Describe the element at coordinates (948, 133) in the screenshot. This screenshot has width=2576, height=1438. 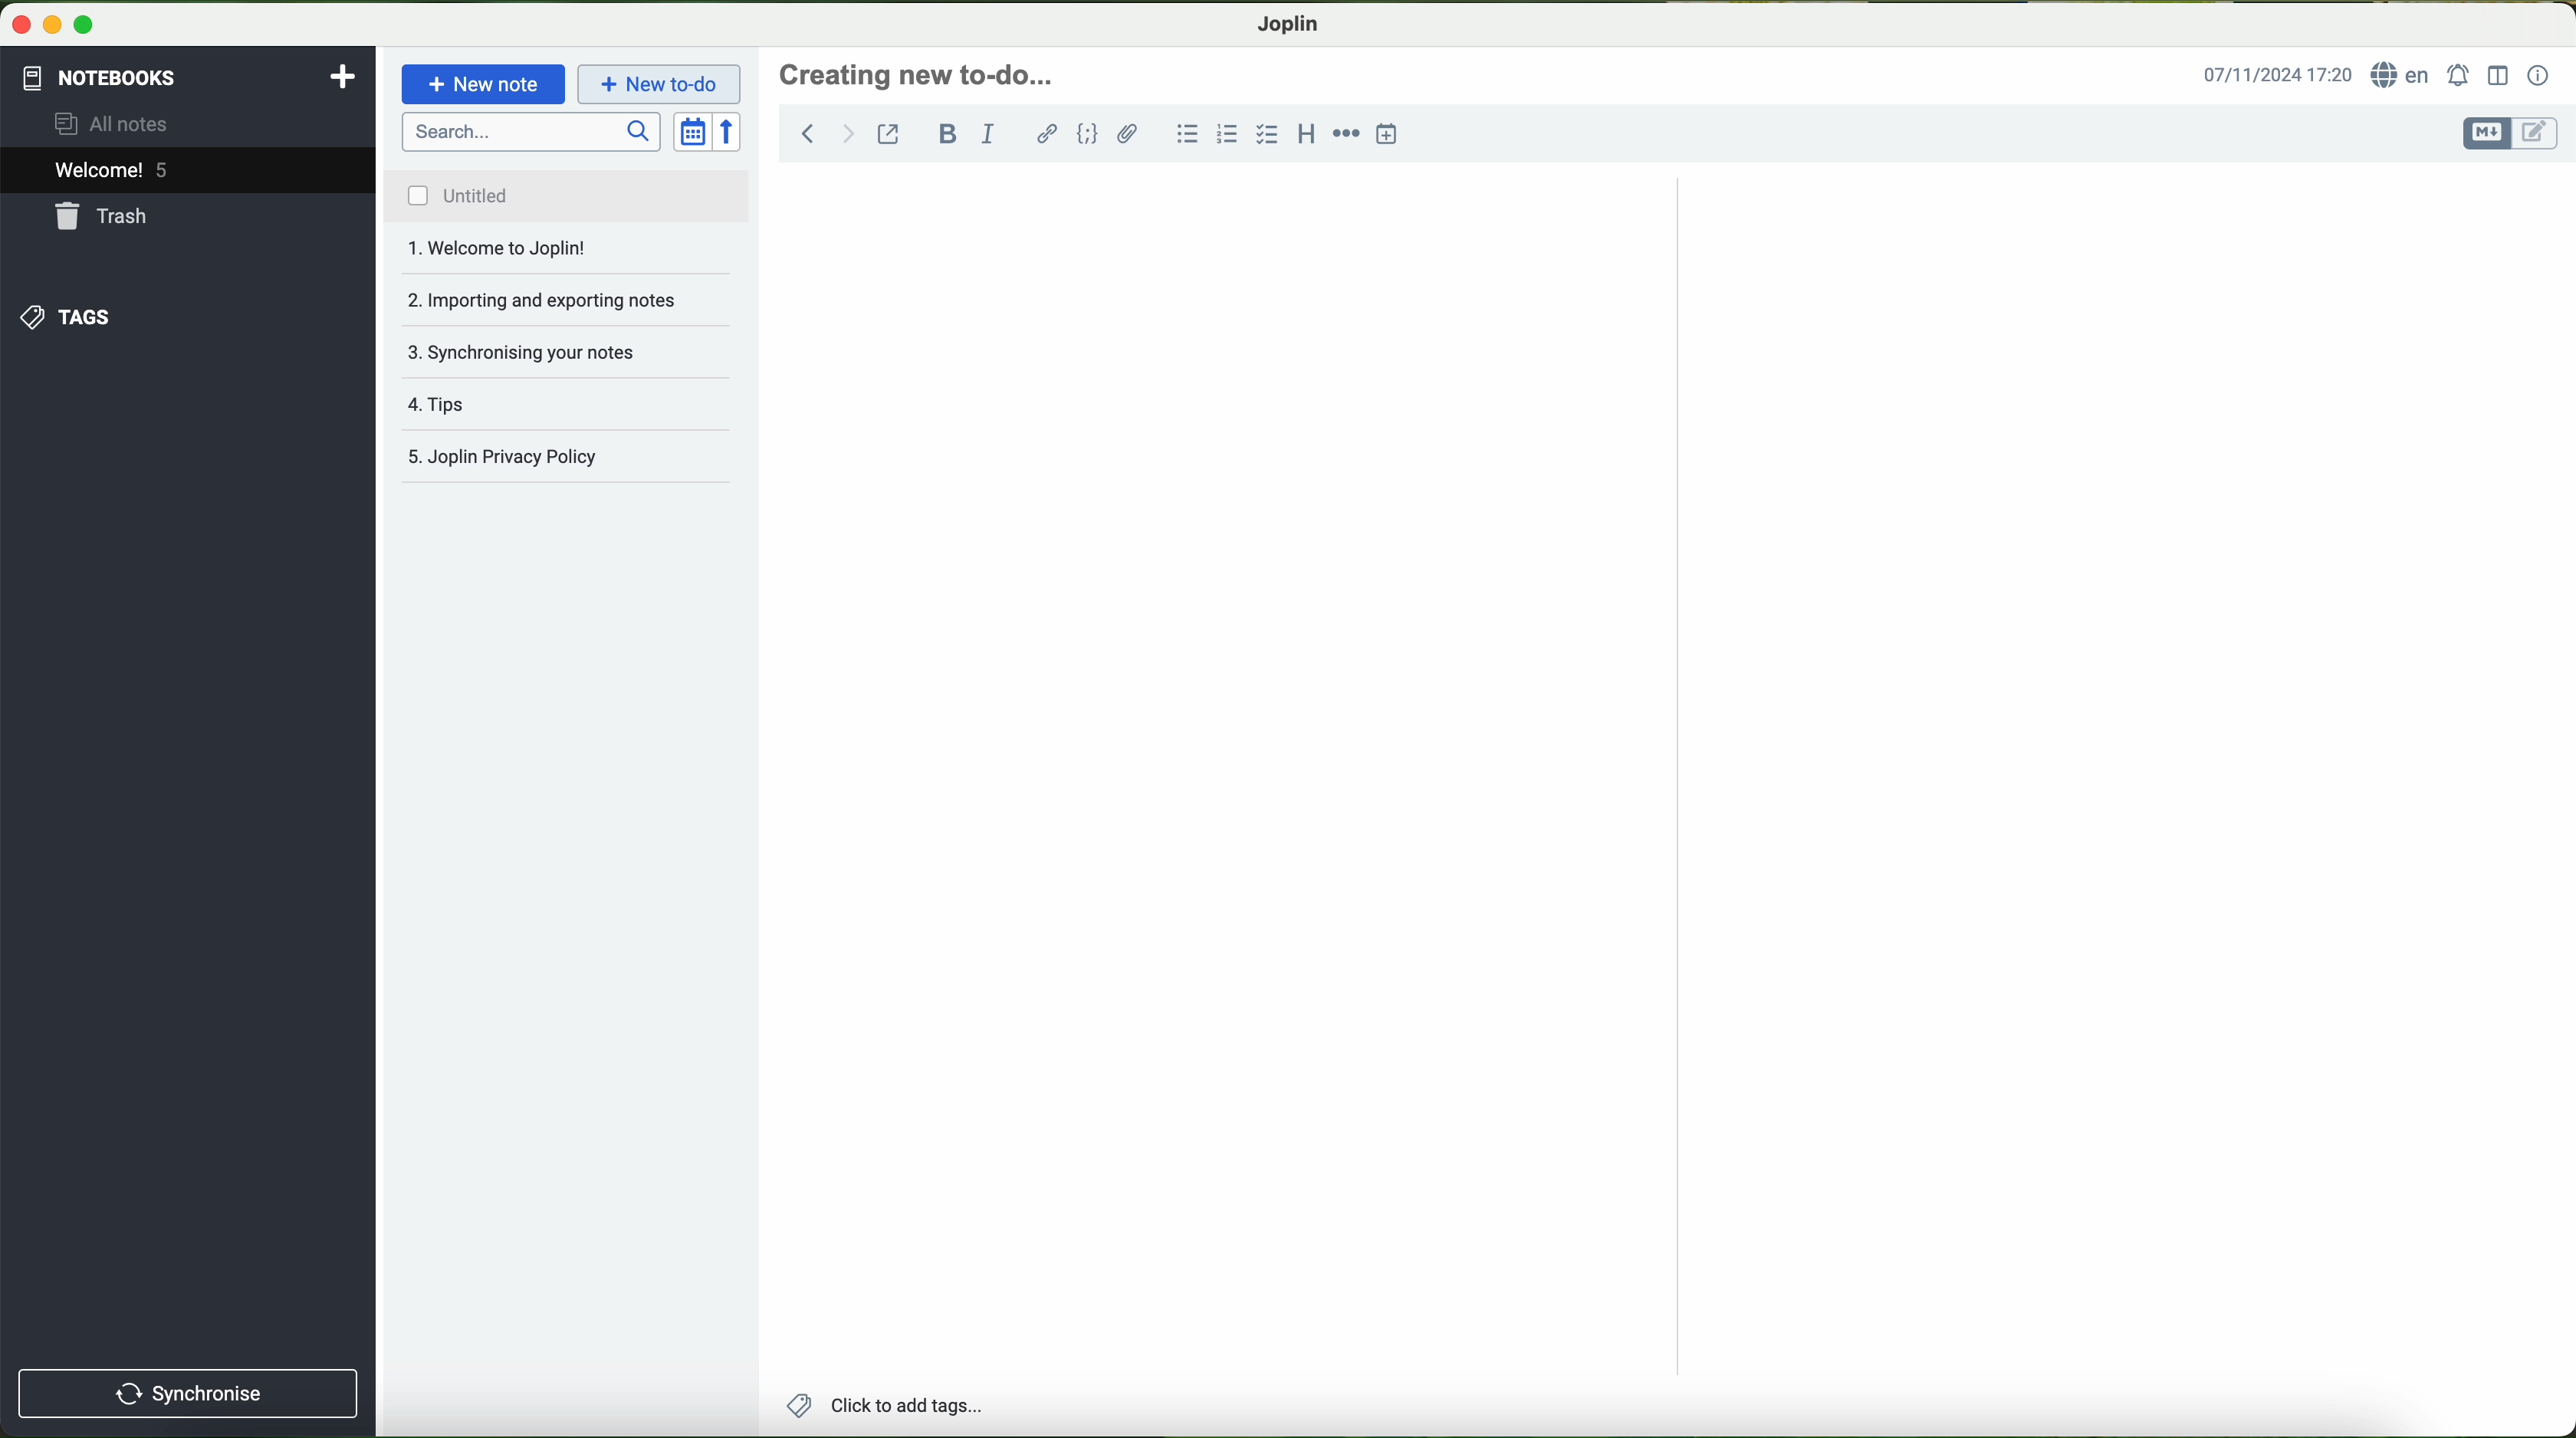
I see `bold` at that location.